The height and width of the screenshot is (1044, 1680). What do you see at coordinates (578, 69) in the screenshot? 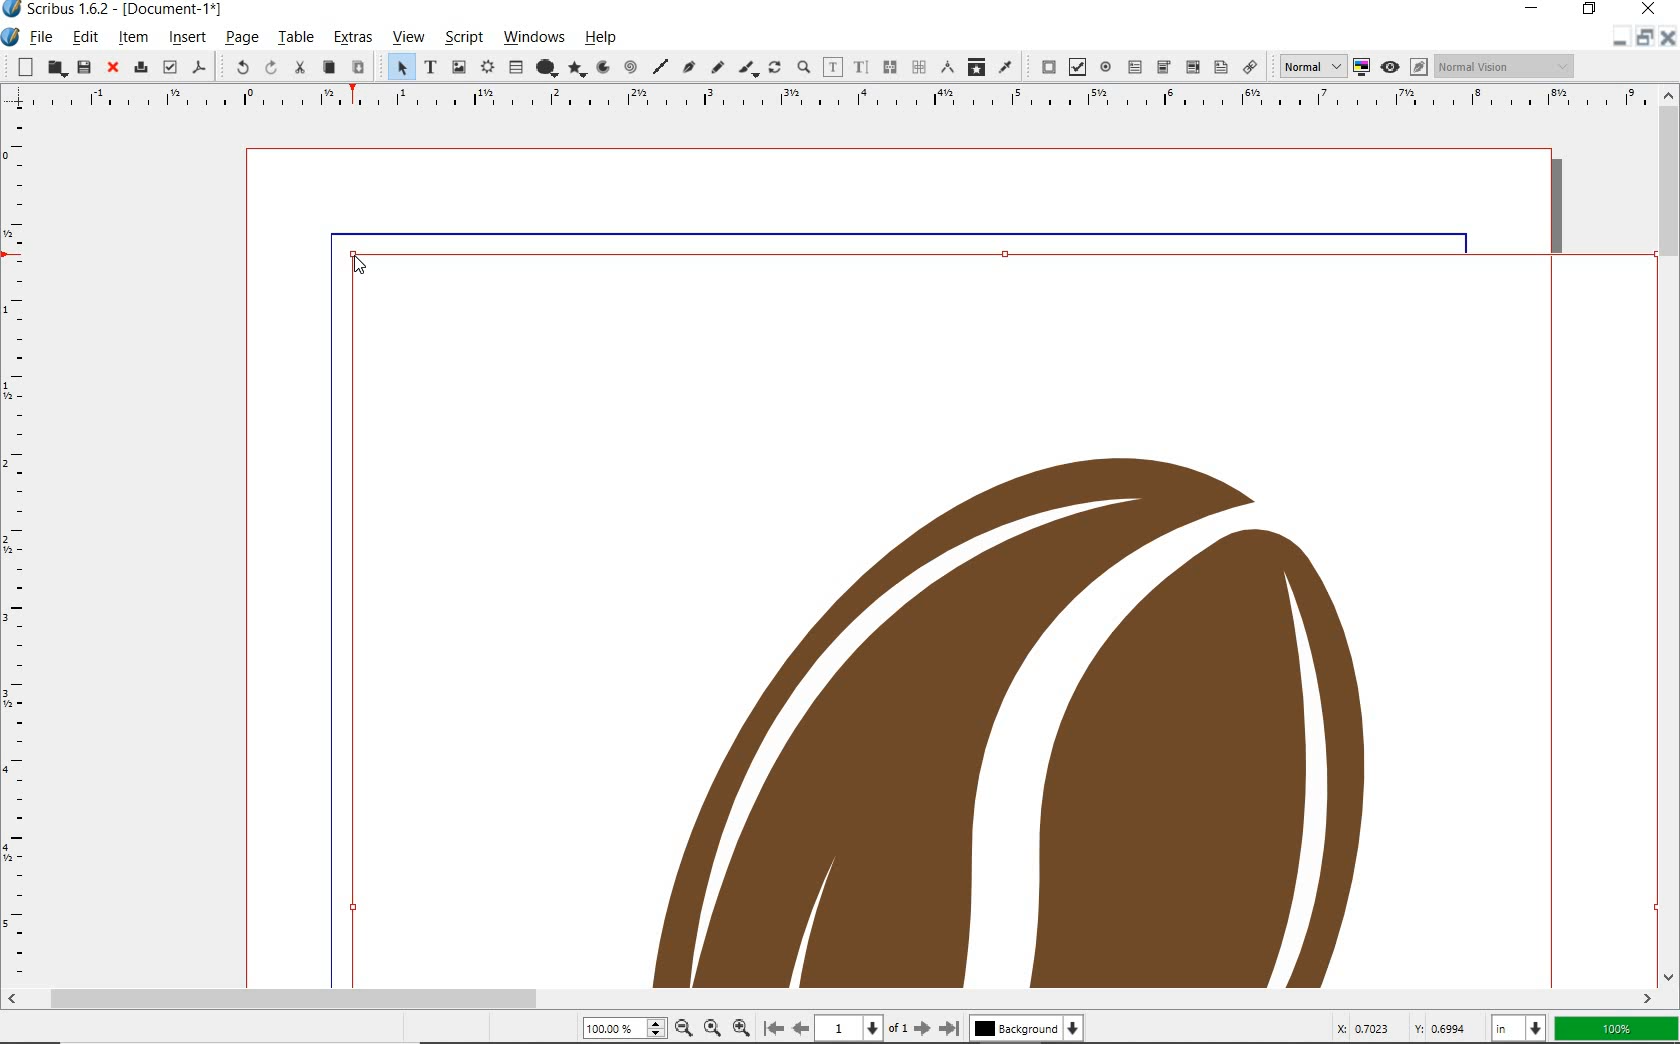
I see `polygon` at bounding box center [578, 69].